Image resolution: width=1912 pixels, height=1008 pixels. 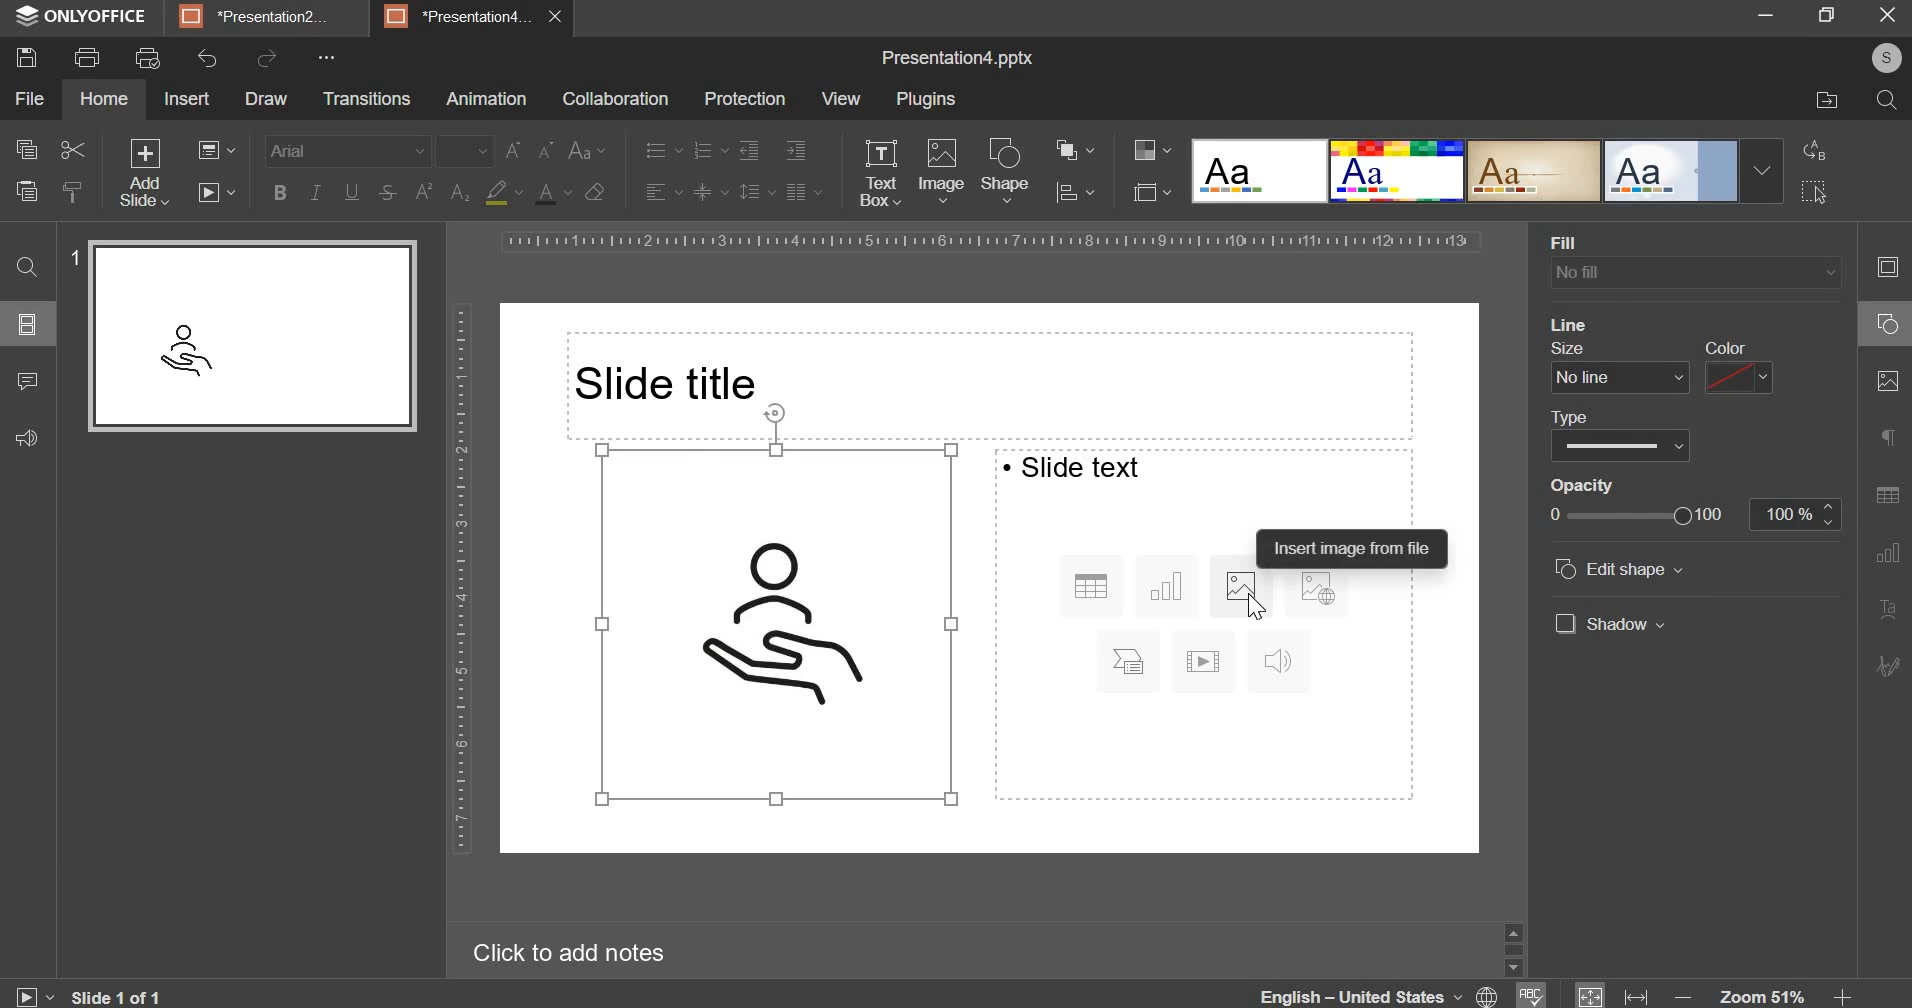 What do you see at coordinates (1886, 102) in the screenshot?
I see `search` at bounding box center [1886, 102].